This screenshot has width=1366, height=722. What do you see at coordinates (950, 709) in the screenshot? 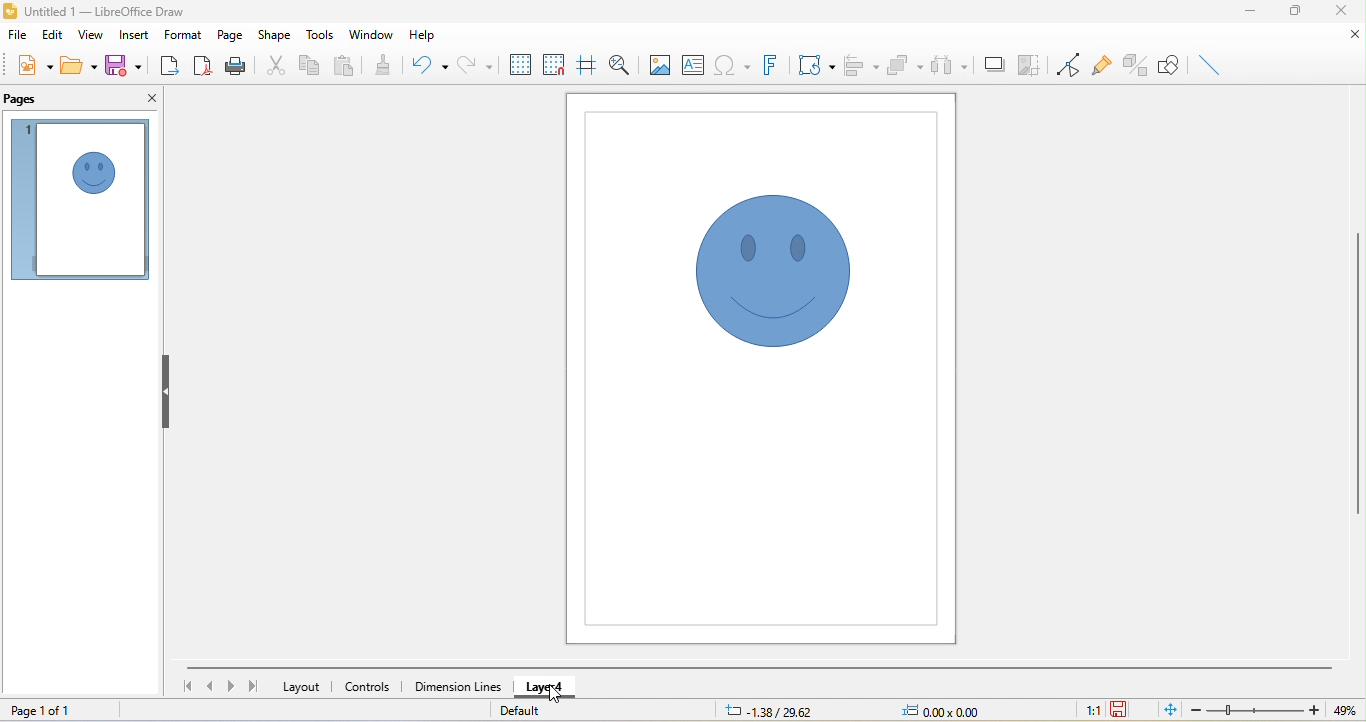
I see `0.00x0.00` at bounding box center [950, 709].